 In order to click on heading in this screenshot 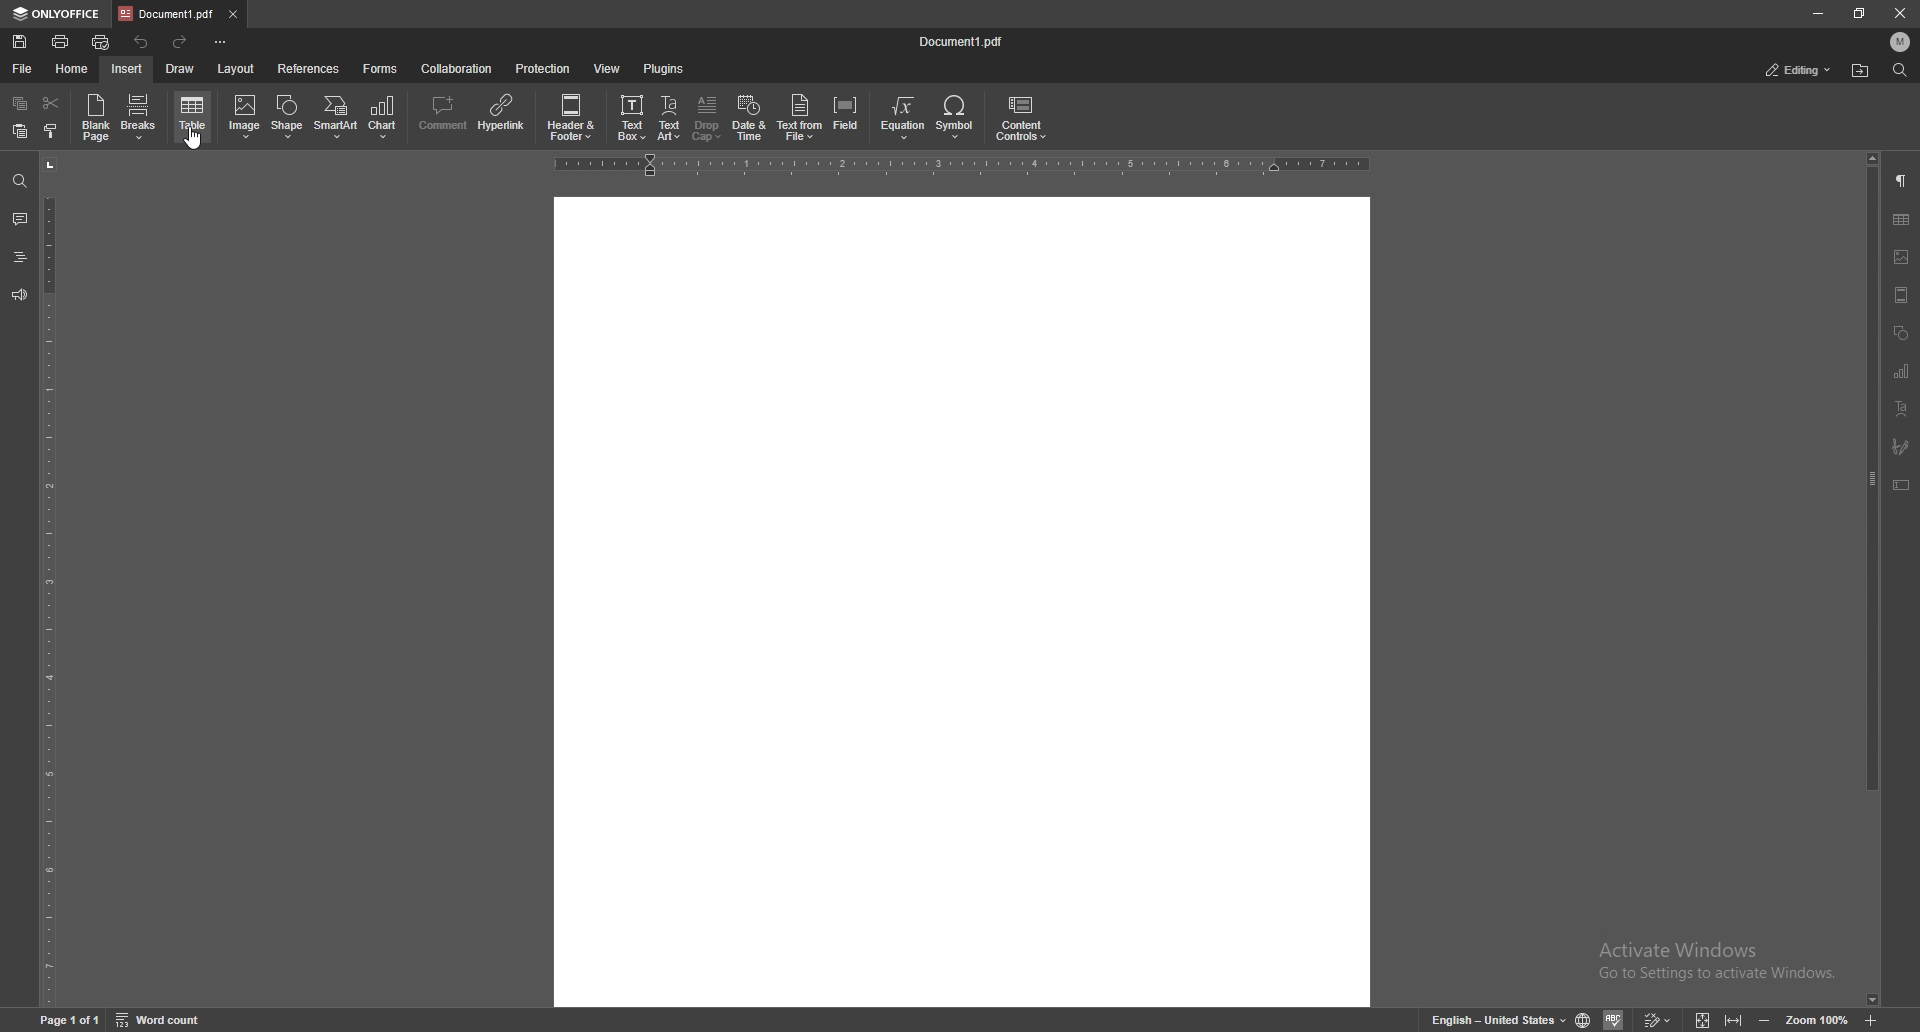, I will do `click(19, 257)`.